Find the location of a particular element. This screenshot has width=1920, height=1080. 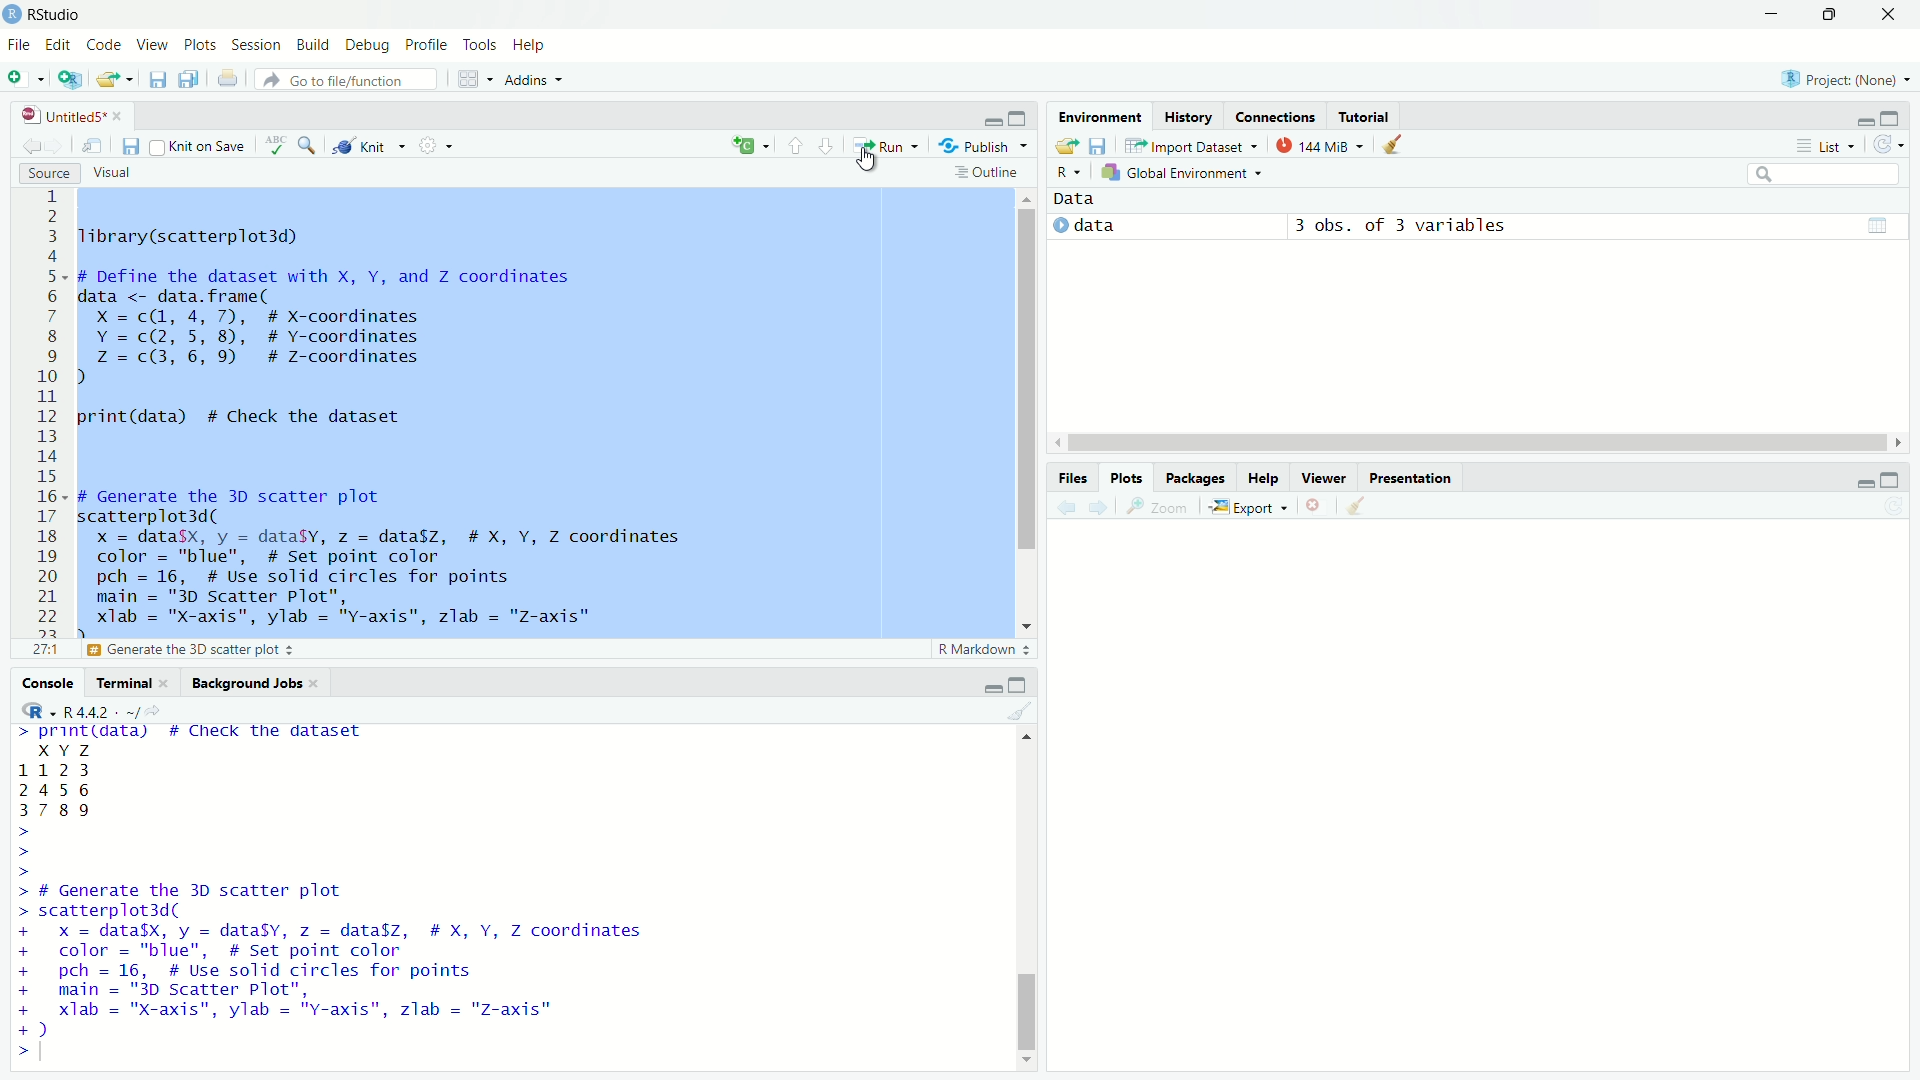

file is located at coordinates (16, 46).